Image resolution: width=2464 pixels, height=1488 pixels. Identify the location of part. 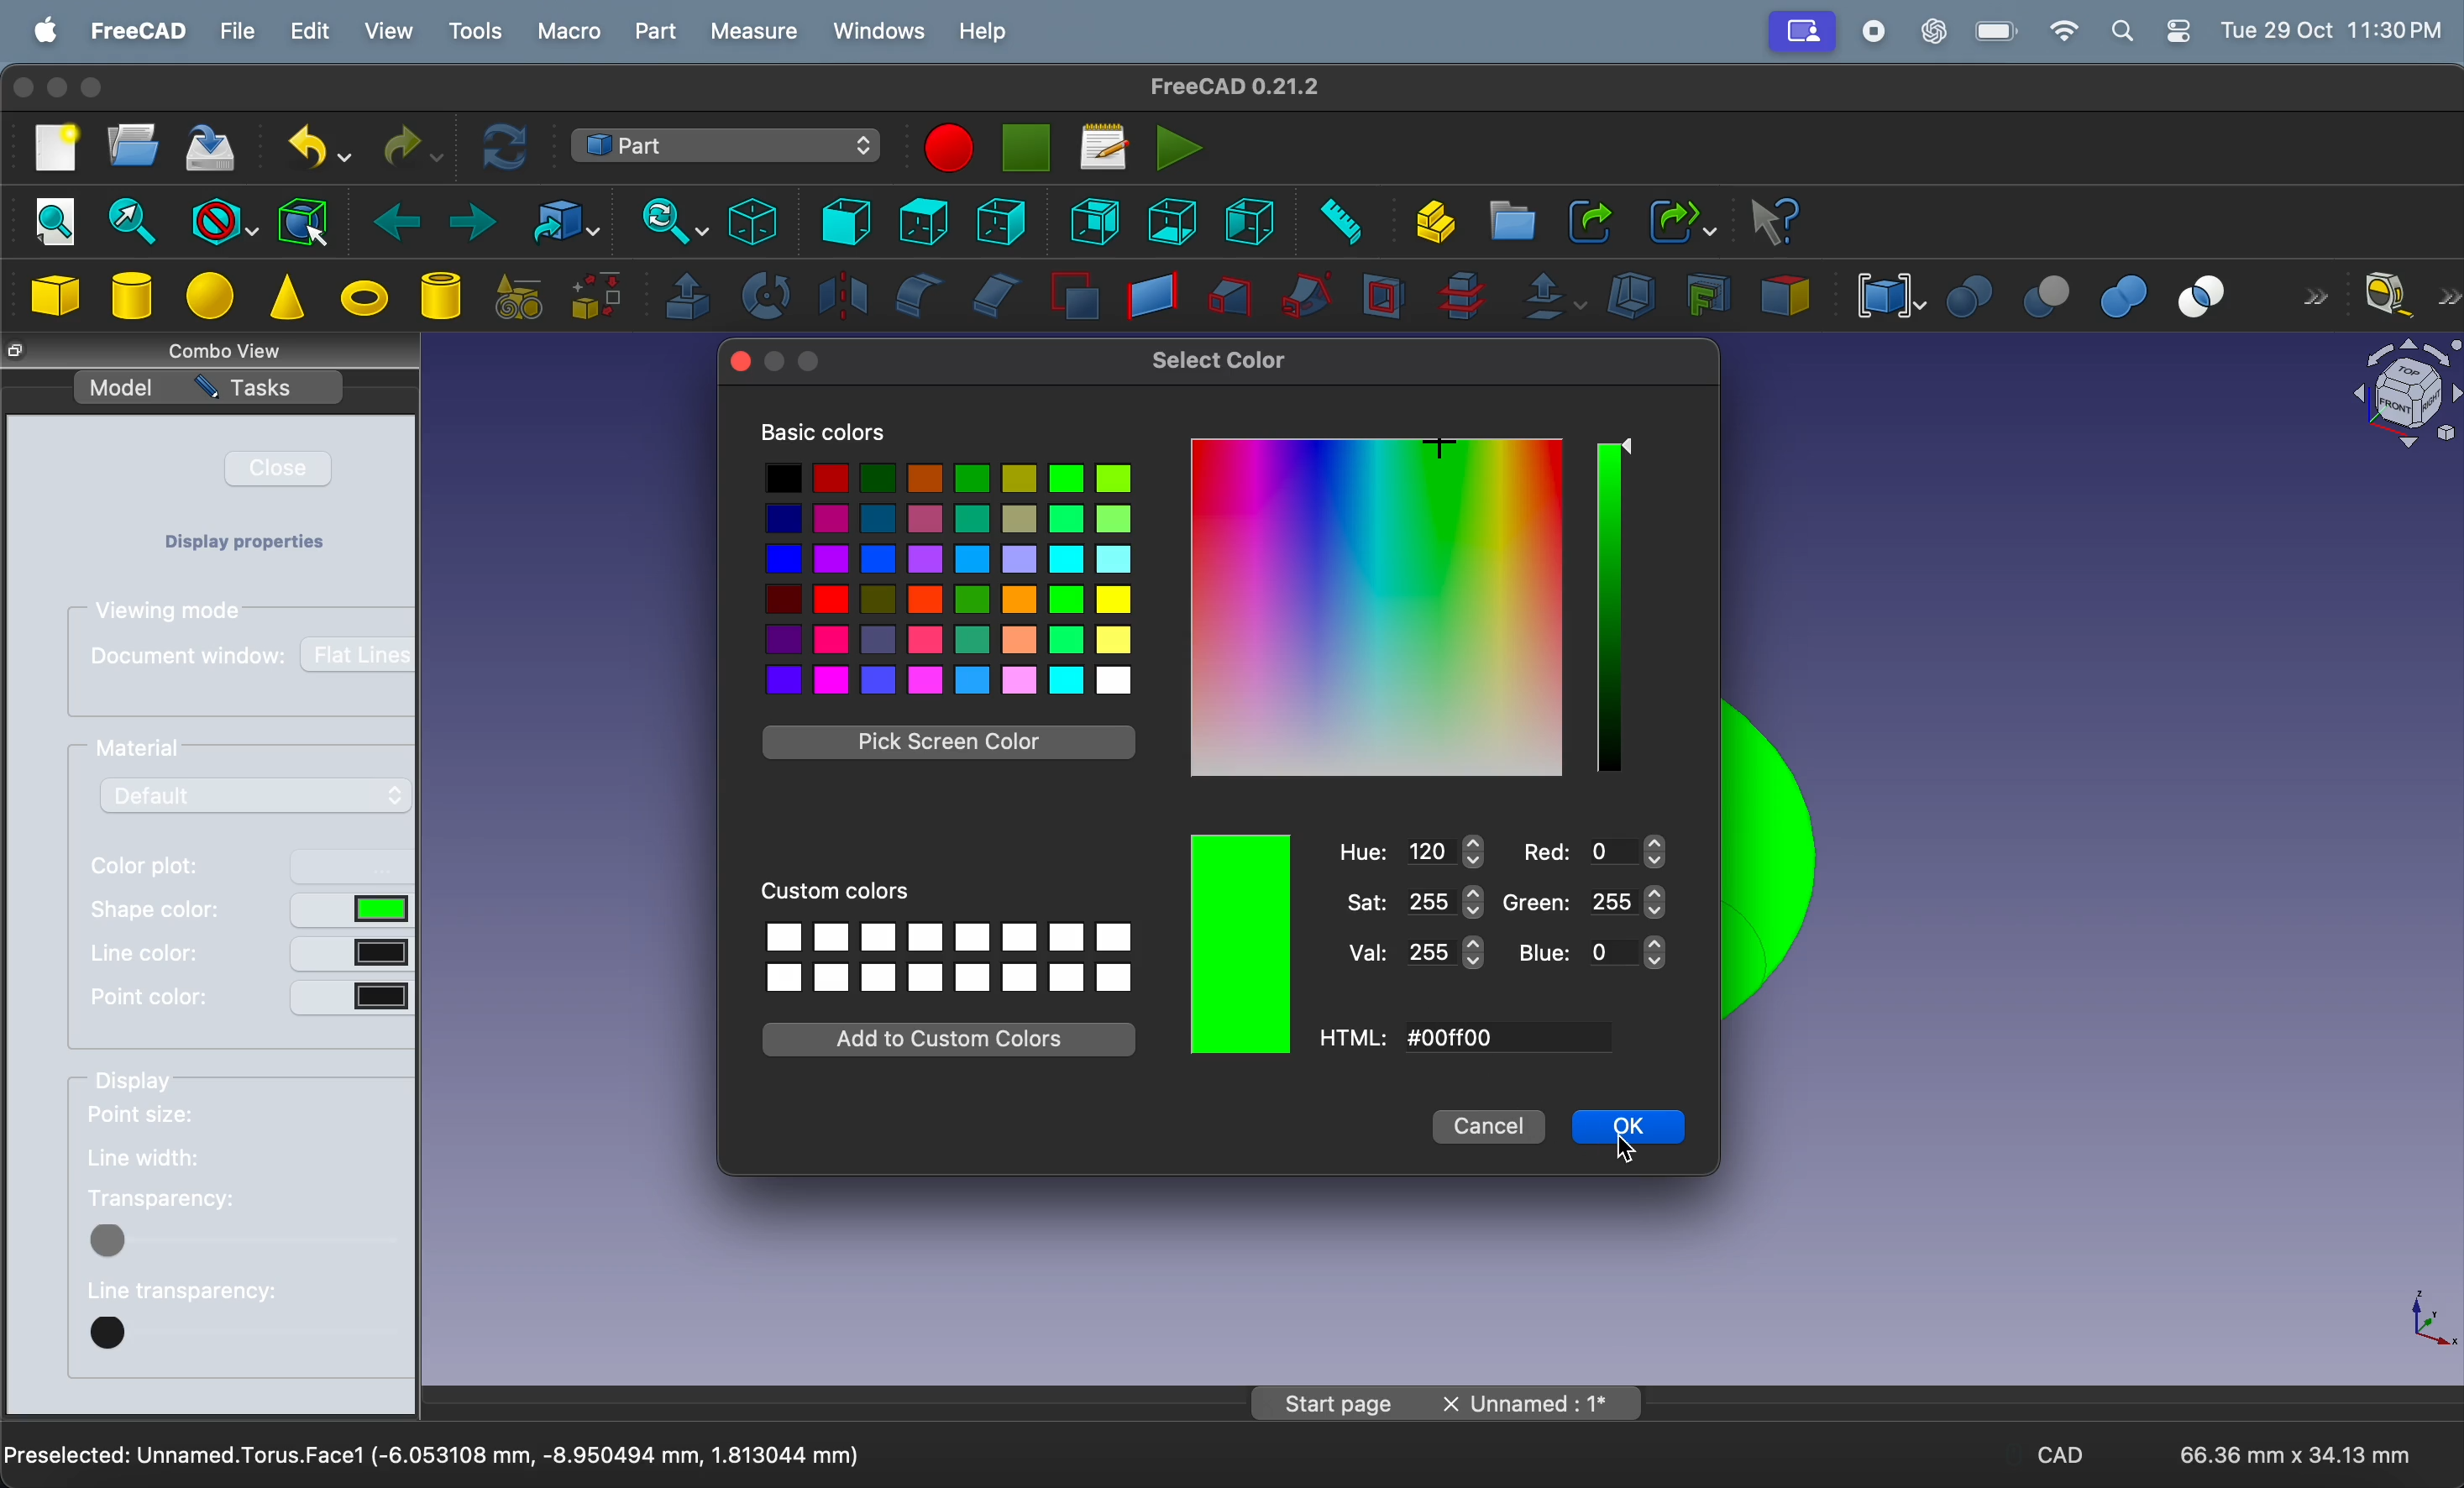
(657, 32).